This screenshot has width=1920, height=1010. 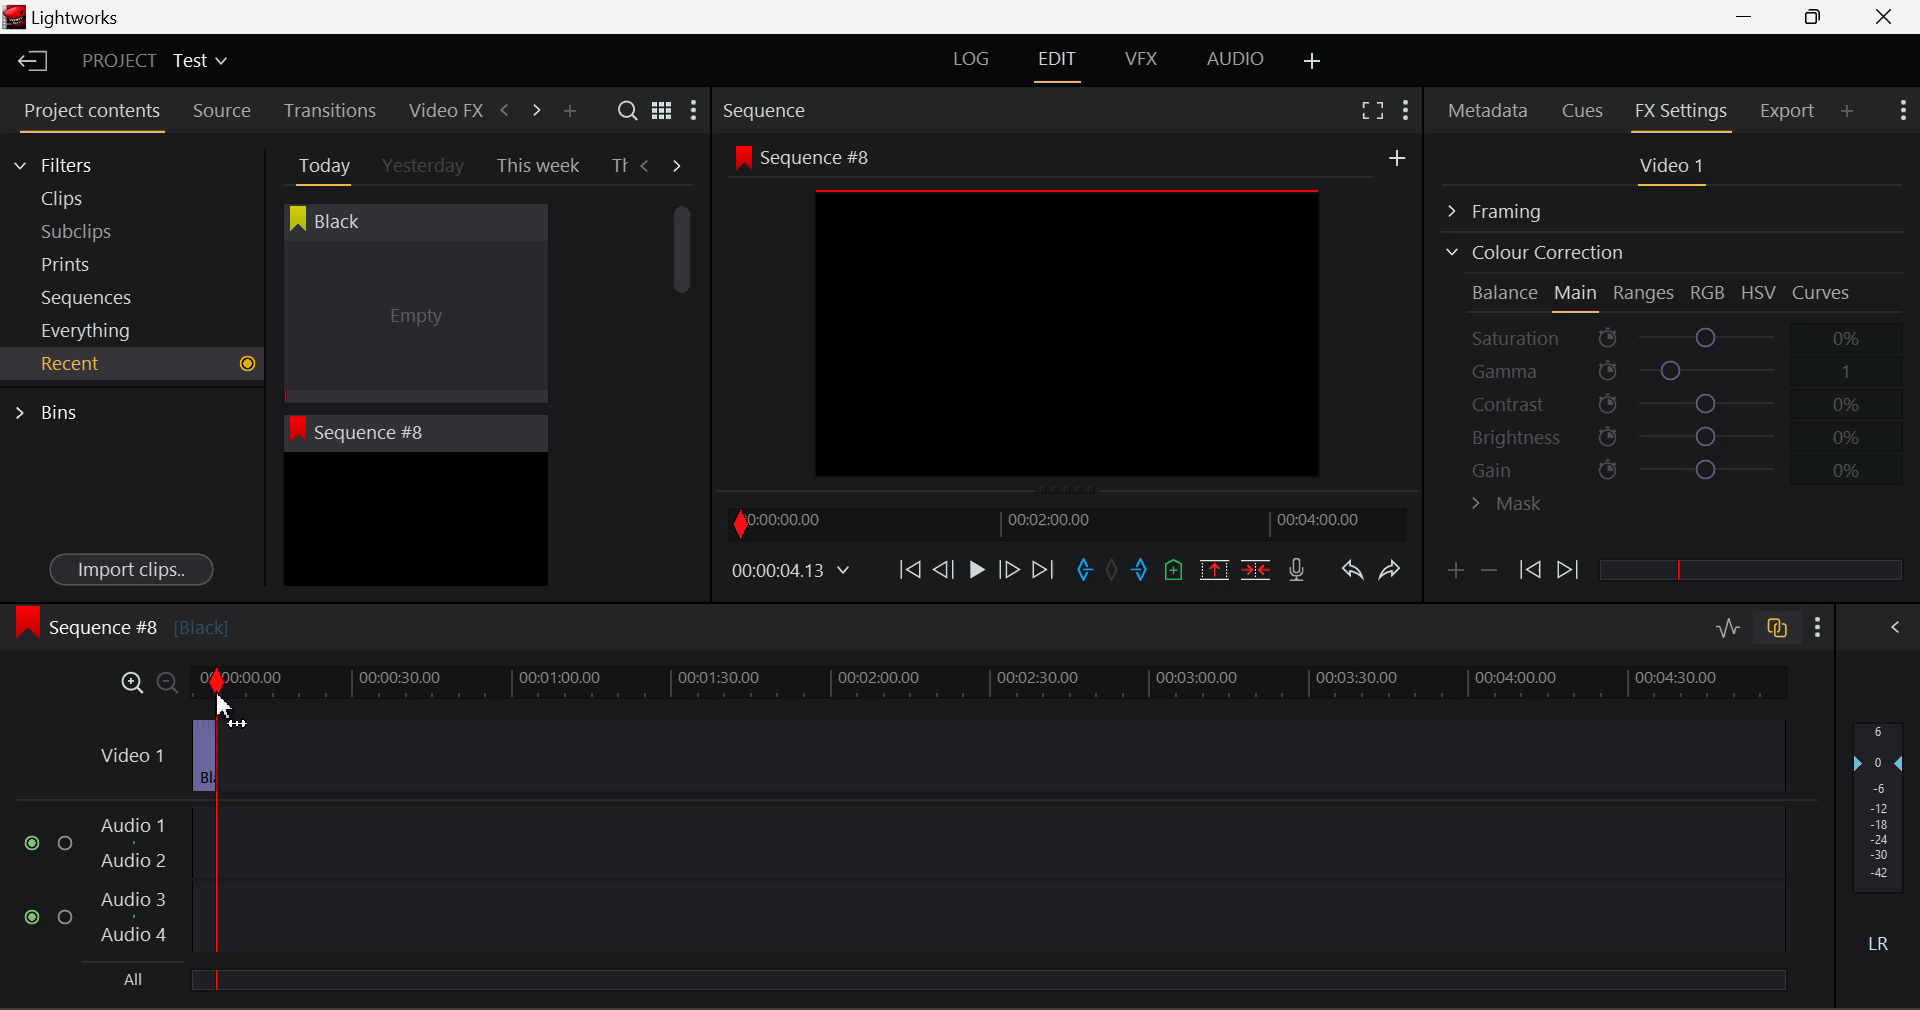 I want to click on Main Tab Open, so click(x=1577, y=295).